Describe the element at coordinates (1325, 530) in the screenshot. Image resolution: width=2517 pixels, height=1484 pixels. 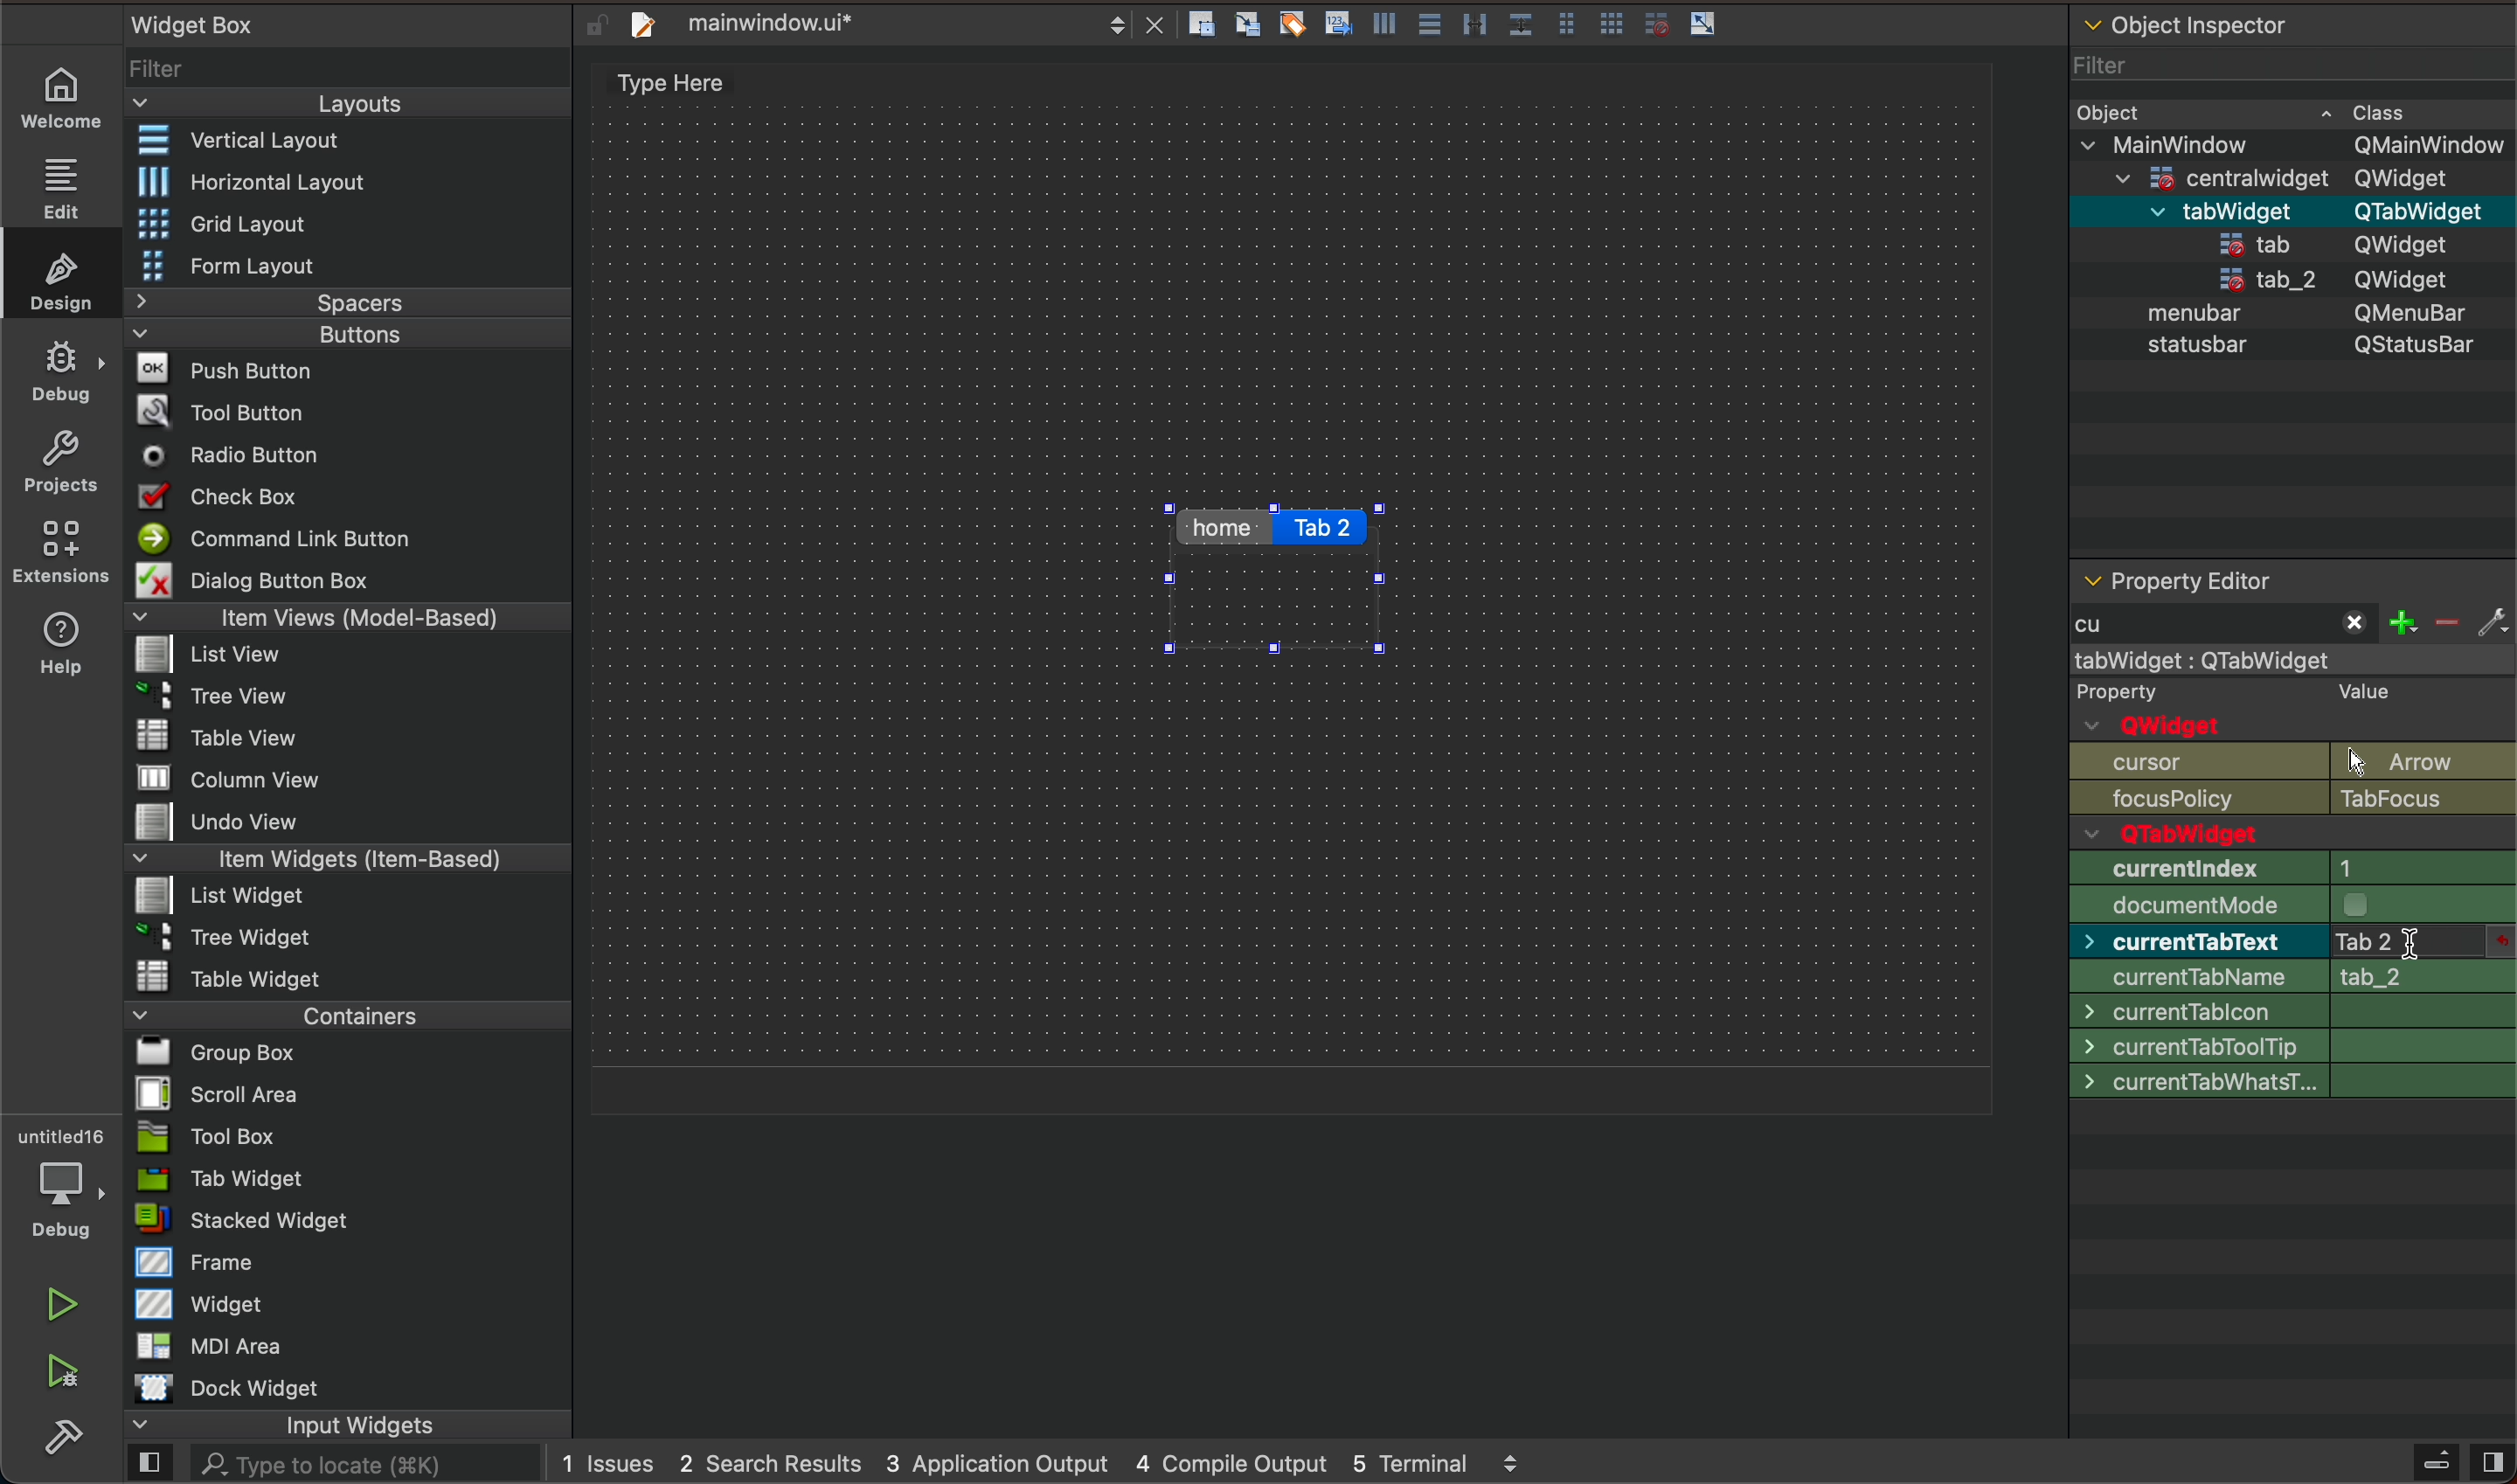
I see `click` at that location.